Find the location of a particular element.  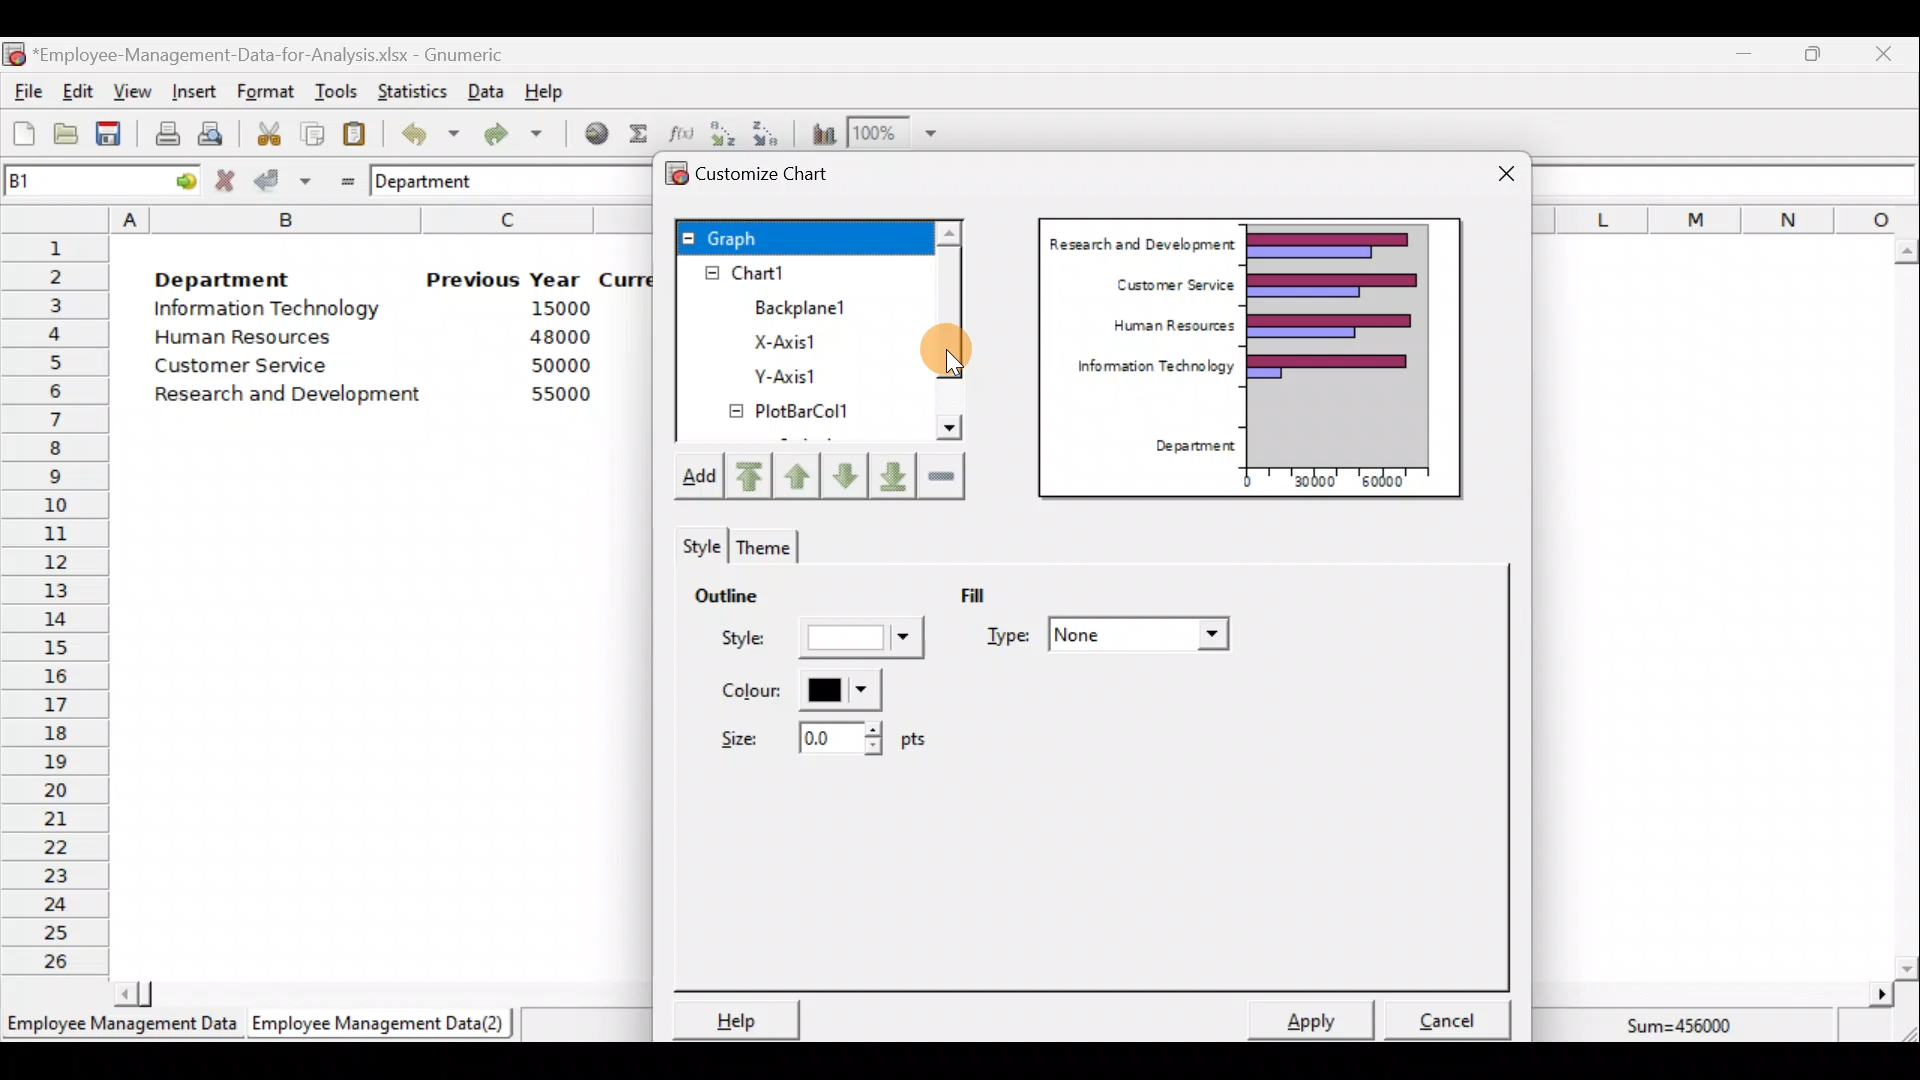

File is located at coordinates (25, 92).